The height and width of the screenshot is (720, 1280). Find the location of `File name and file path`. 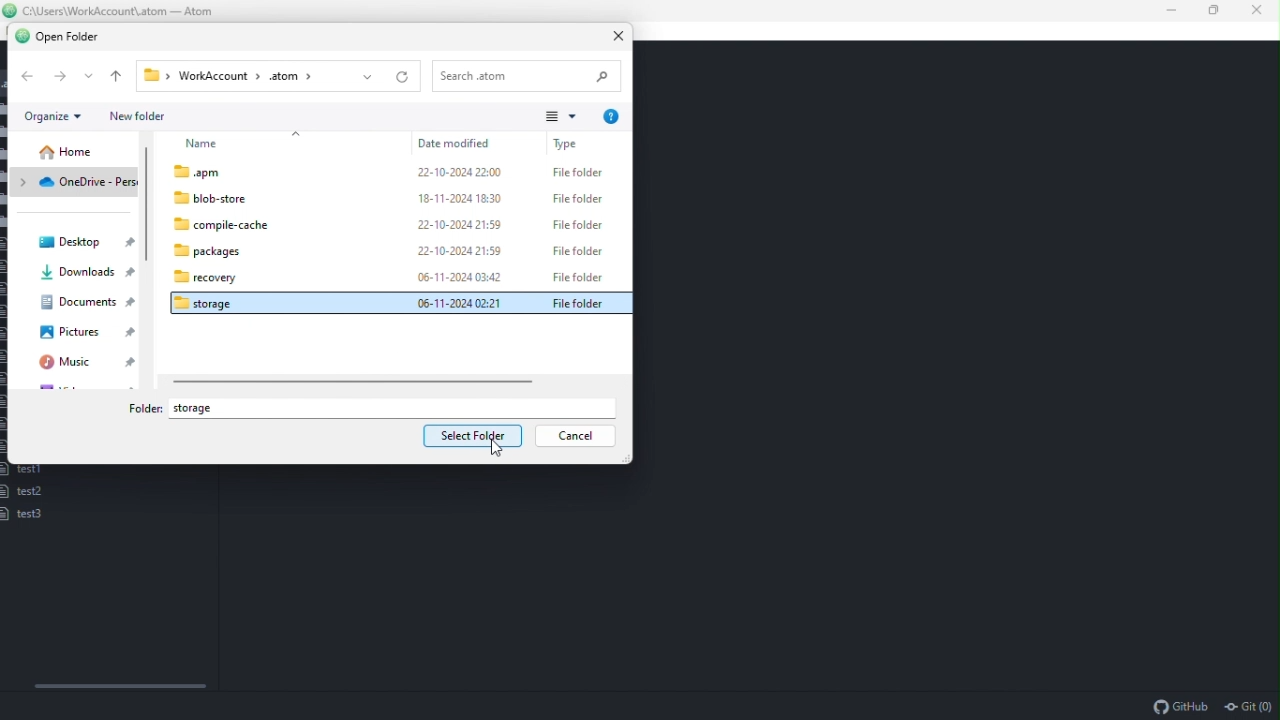

File name and file path is located at coordinates (112, 9).